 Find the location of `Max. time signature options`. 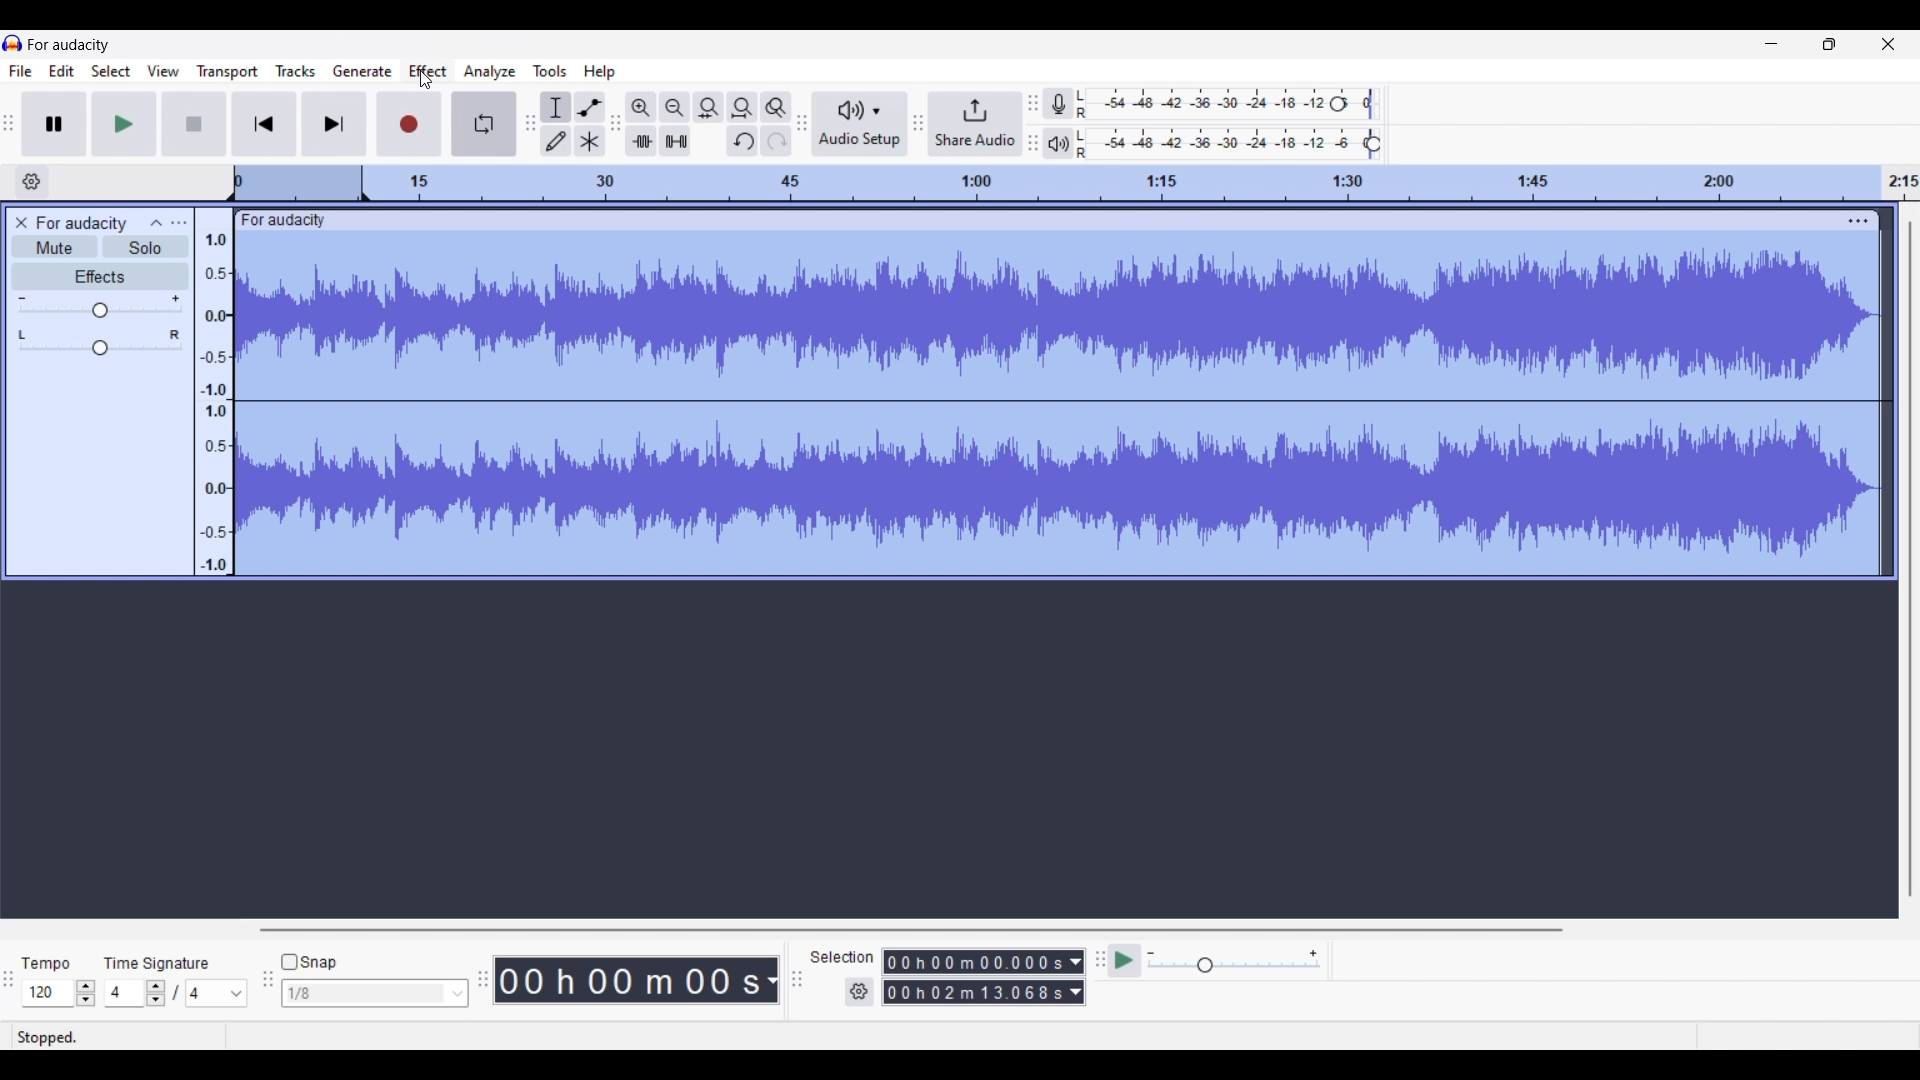

Max. time signature options is located at coordinates (217, 994).